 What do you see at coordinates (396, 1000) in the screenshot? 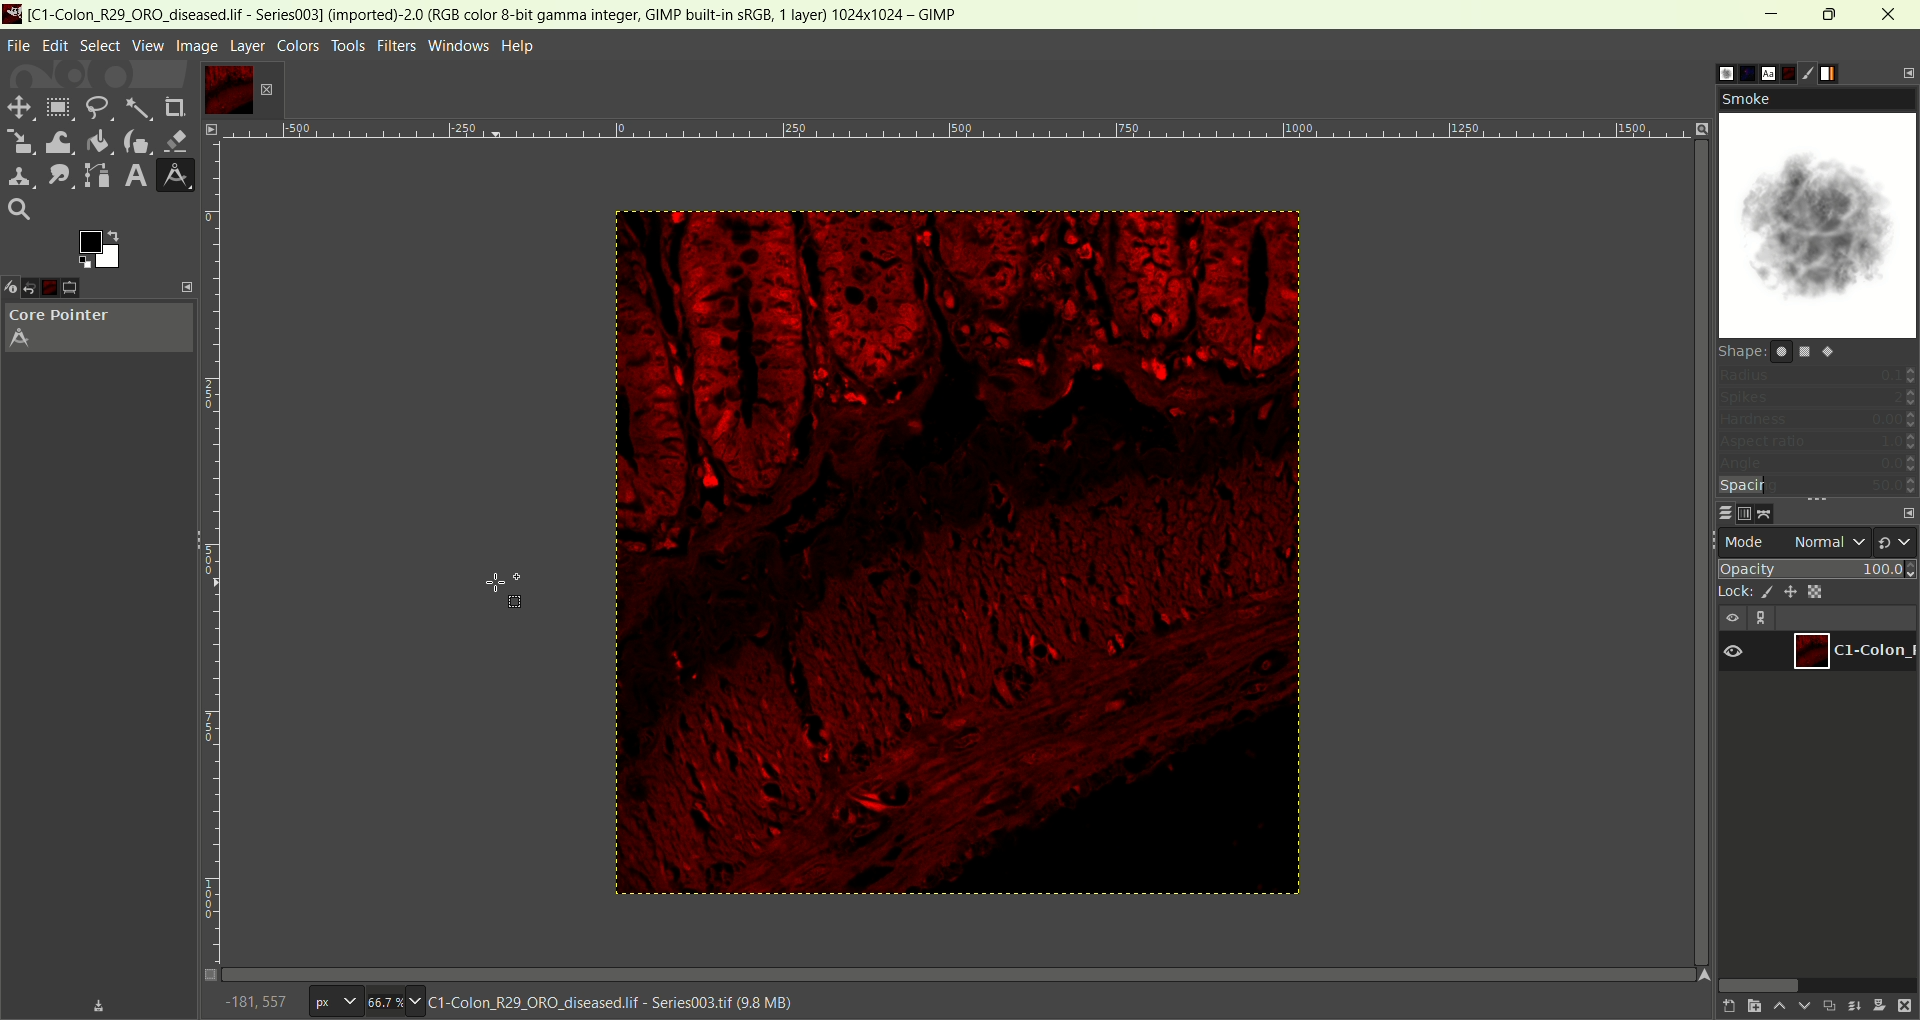
I see `zoom factor` at bounding box center [396, 1000].